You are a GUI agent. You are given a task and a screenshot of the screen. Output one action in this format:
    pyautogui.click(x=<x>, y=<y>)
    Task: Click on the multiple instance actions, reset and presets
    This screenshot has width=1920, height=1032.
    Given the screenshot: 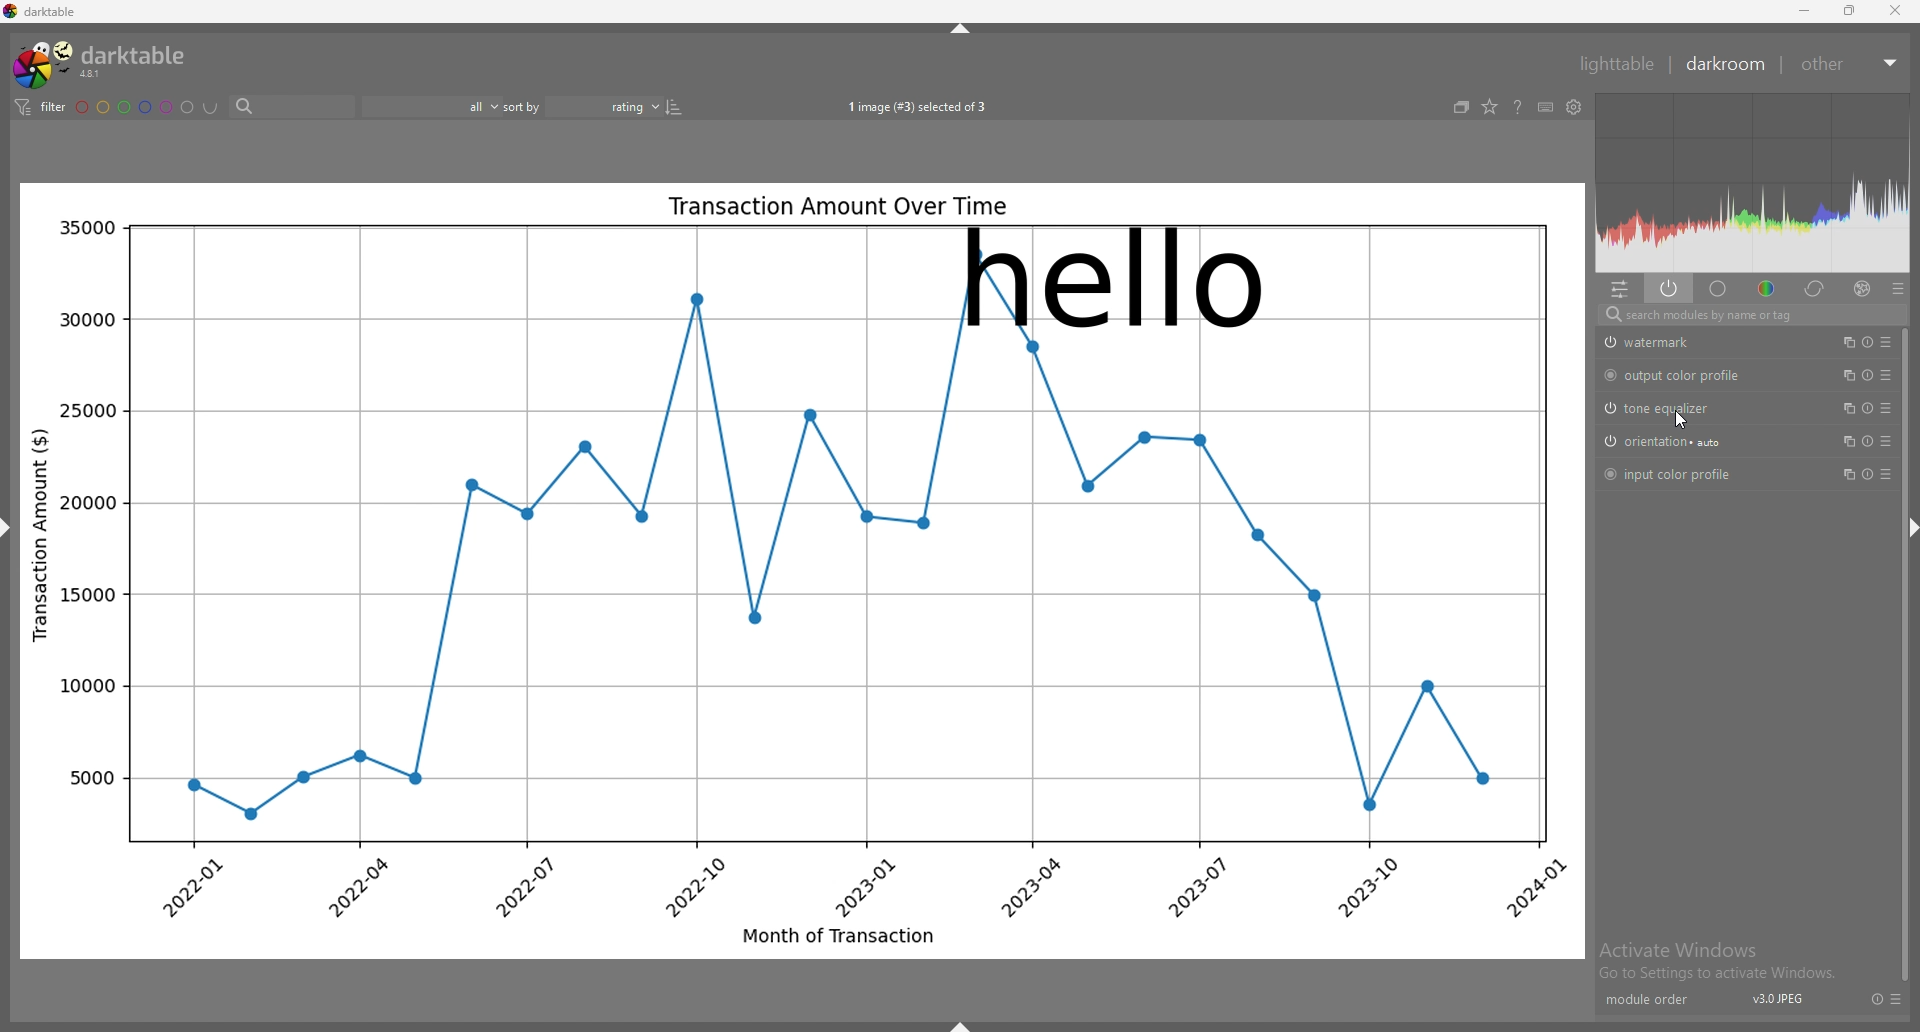 What is the action you would take?
    pyautogui.click(x=1868, y=377)
    